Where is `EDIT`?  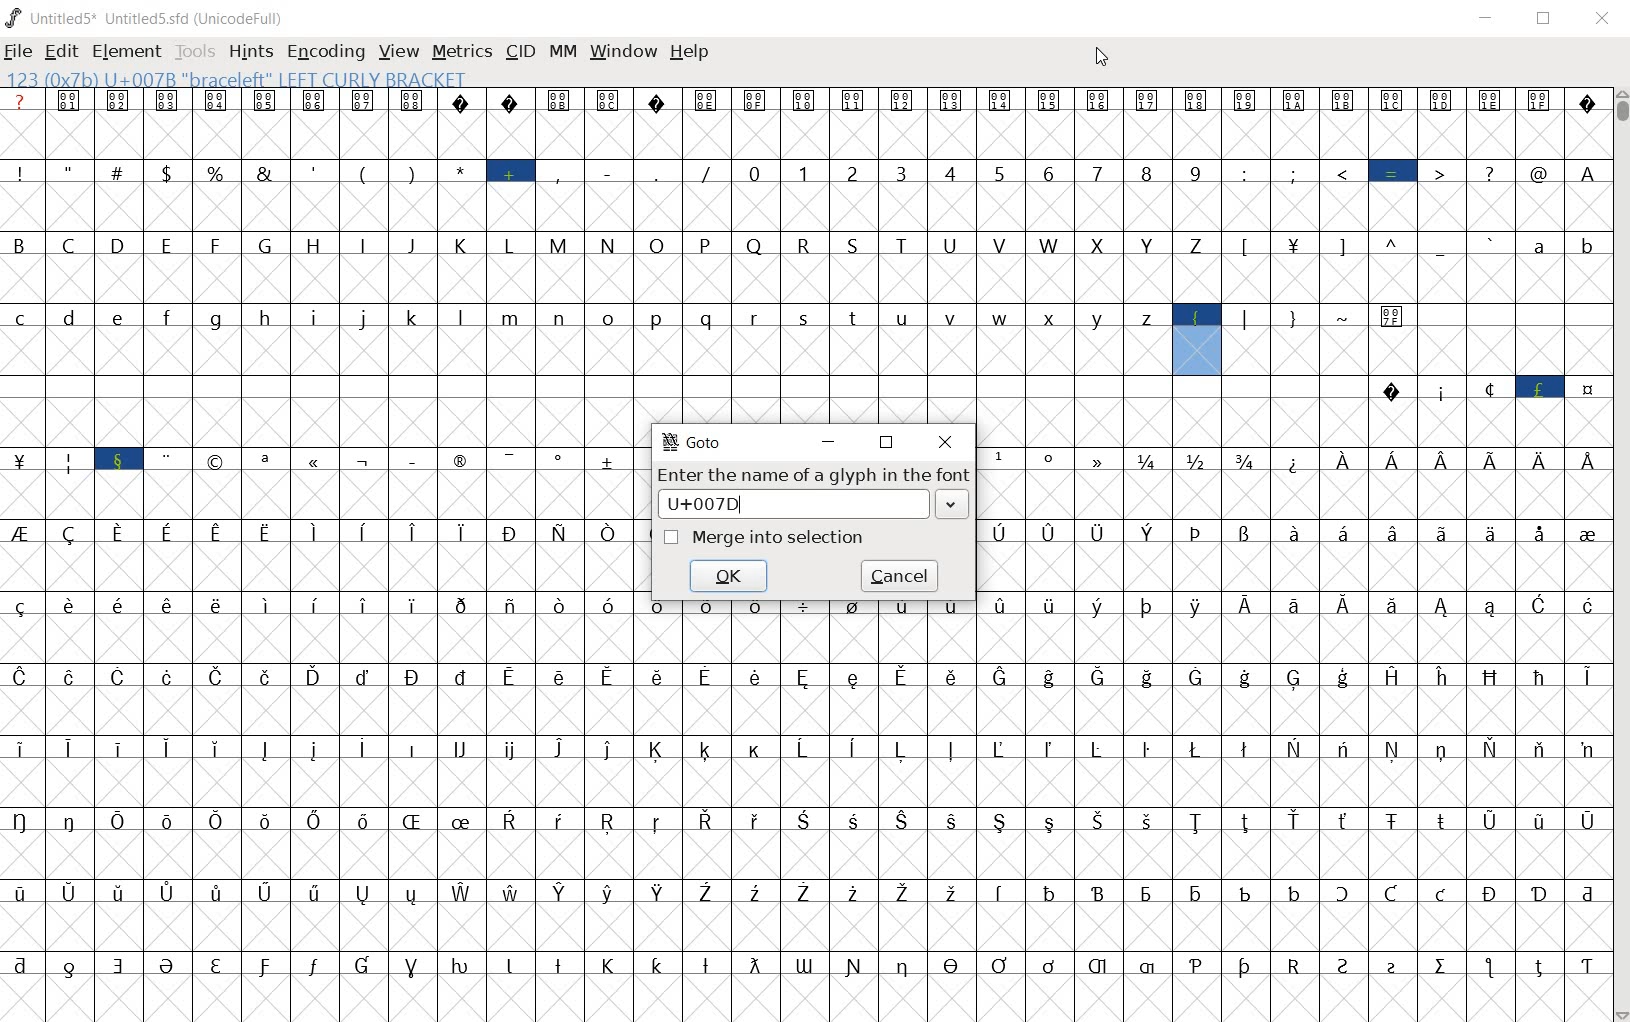 EDIT is located at coordinates (61, 53).